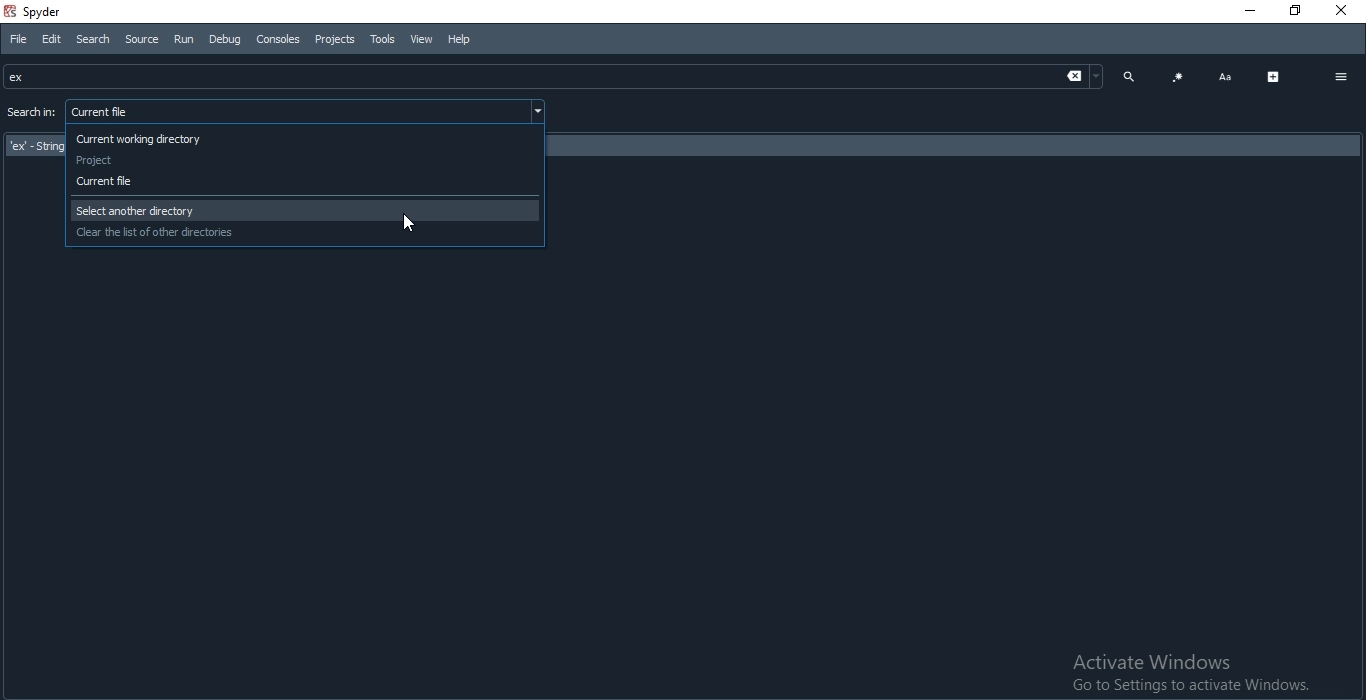  Describe the element at coordinates (38, 12) in the screenshot. I see `spyder` at that location.